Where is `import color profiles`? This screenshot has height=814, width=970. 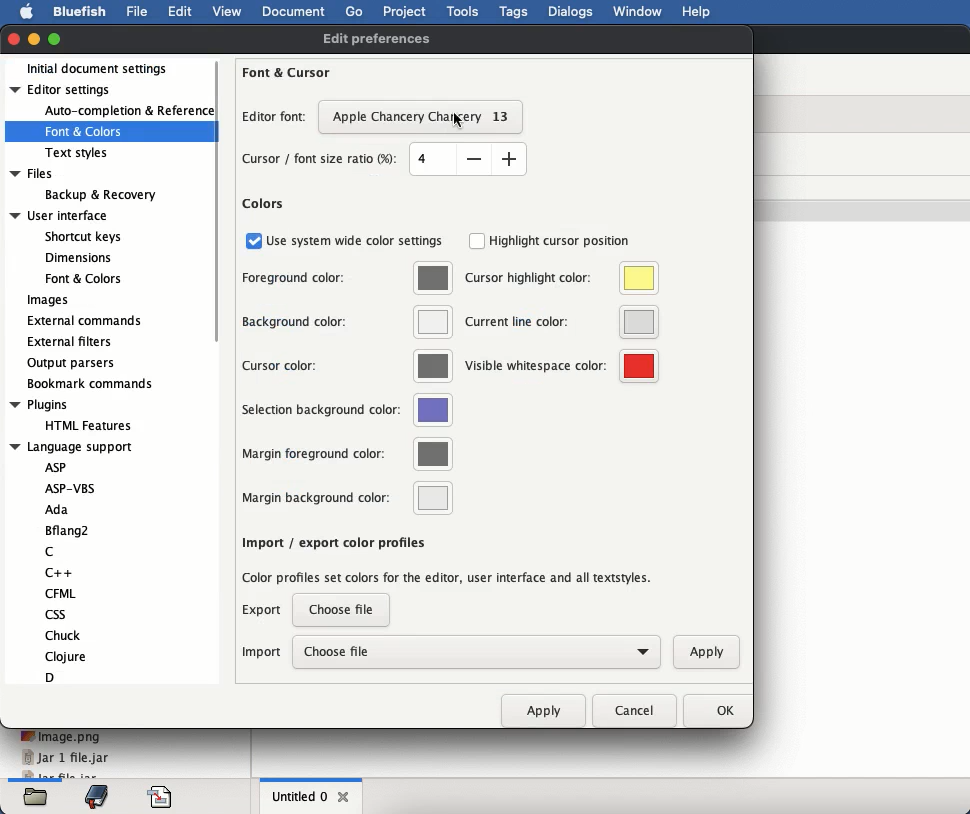
import color profiles is located at coordinates (449, 576).